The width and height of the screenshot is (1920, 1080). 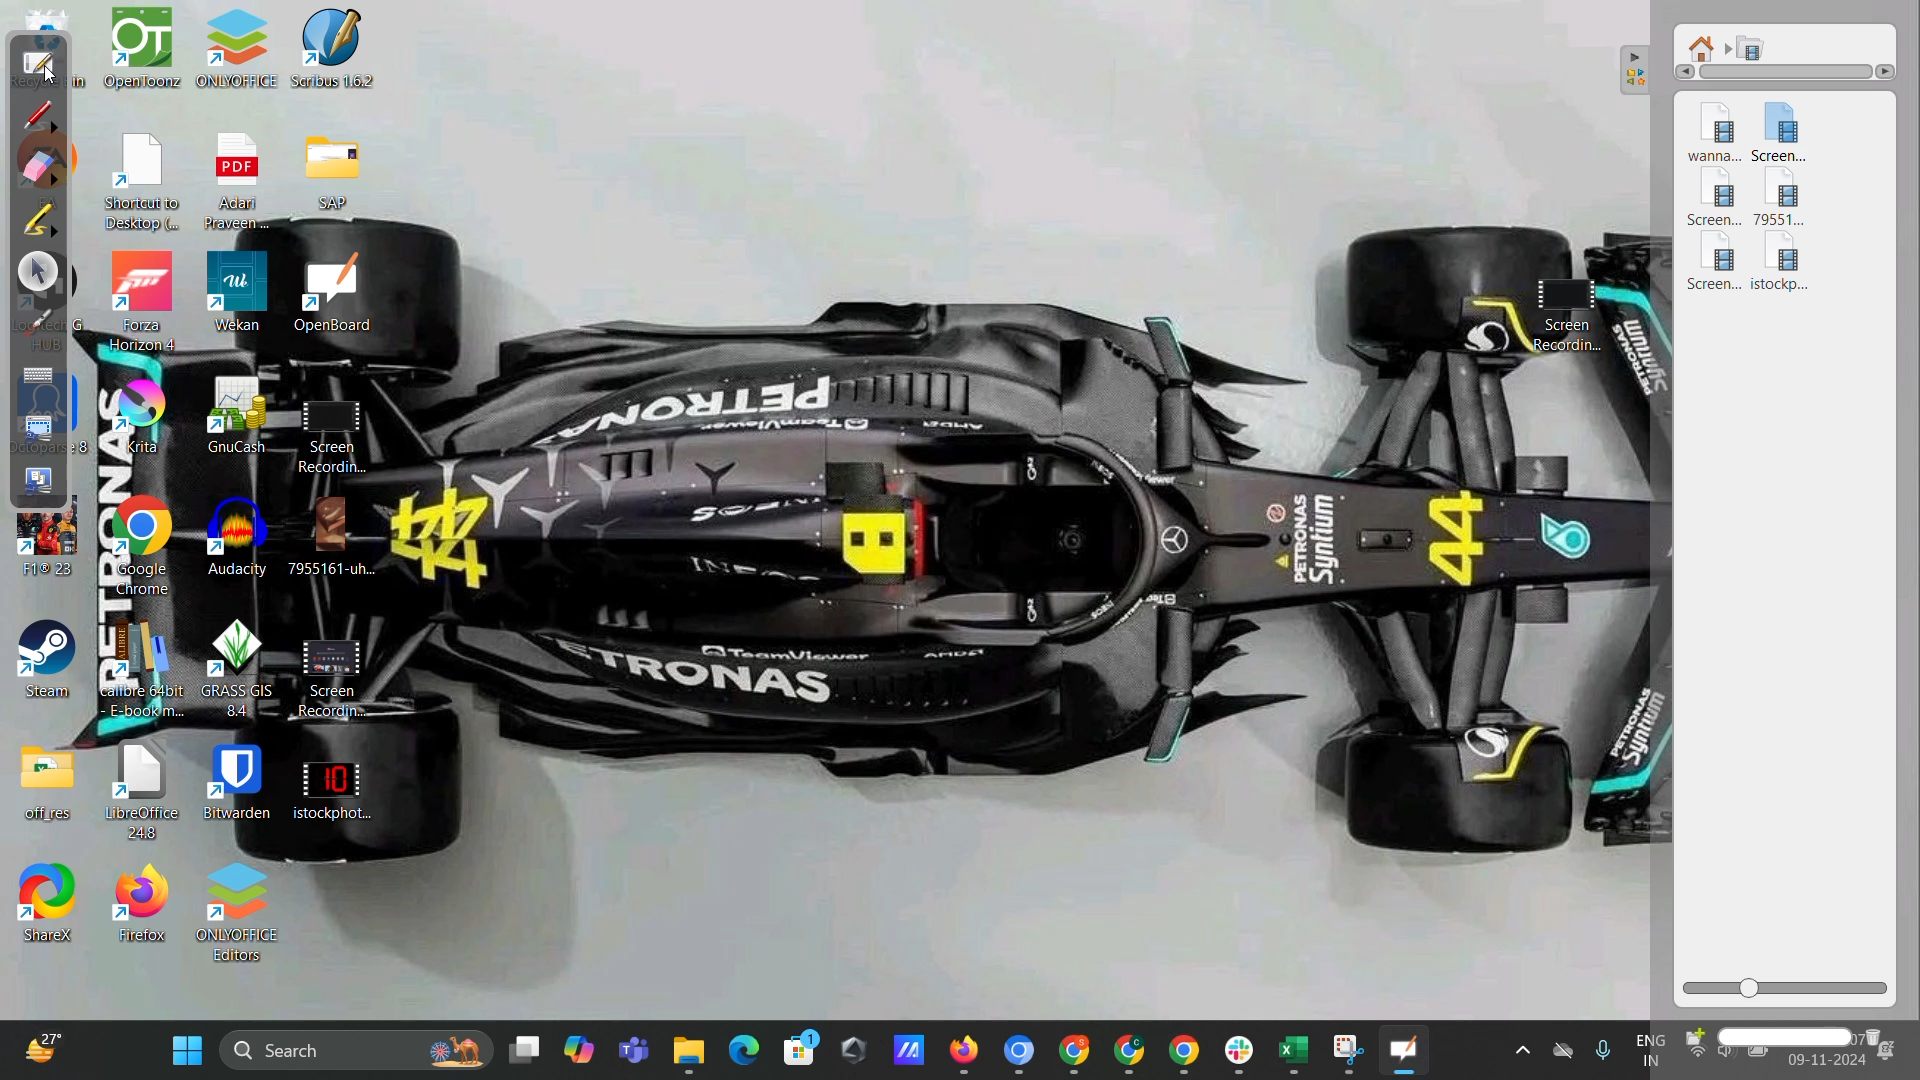 I want to click on shortcut on desktop taskbar, so click(x=909, y=1052).